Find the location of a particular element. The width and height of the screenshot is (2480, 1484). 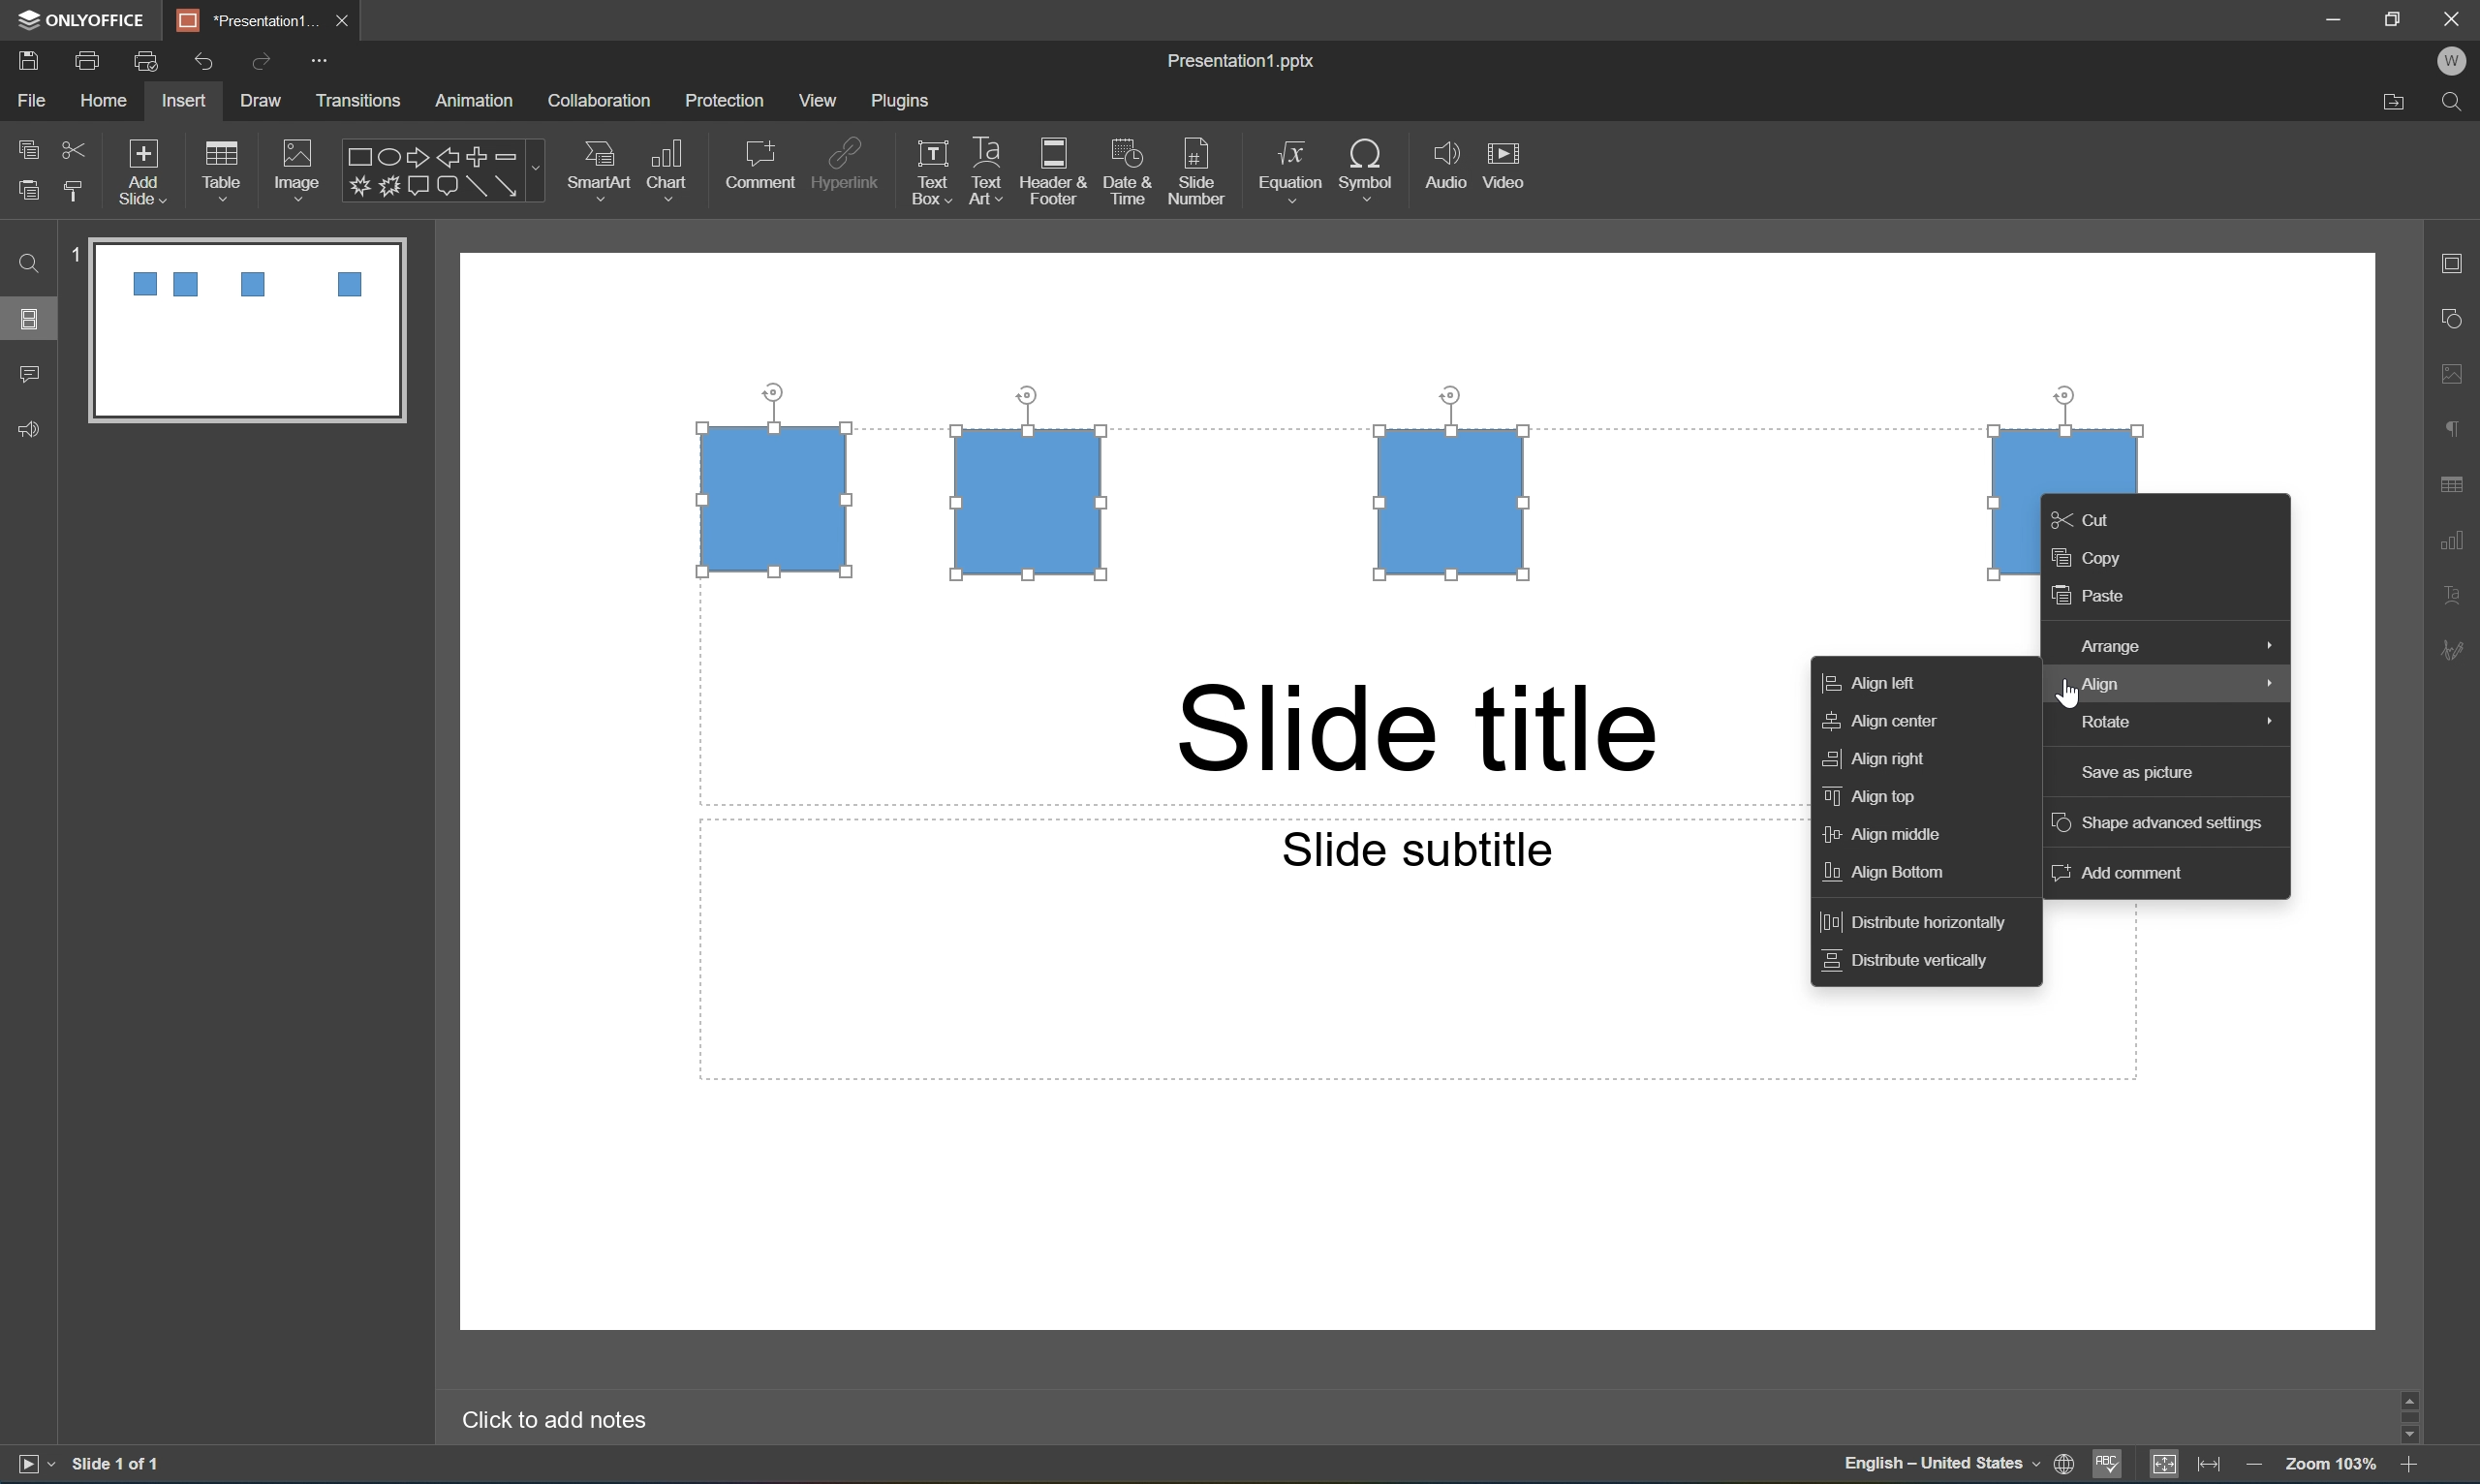

transitions is located at coordinates (361, 100).